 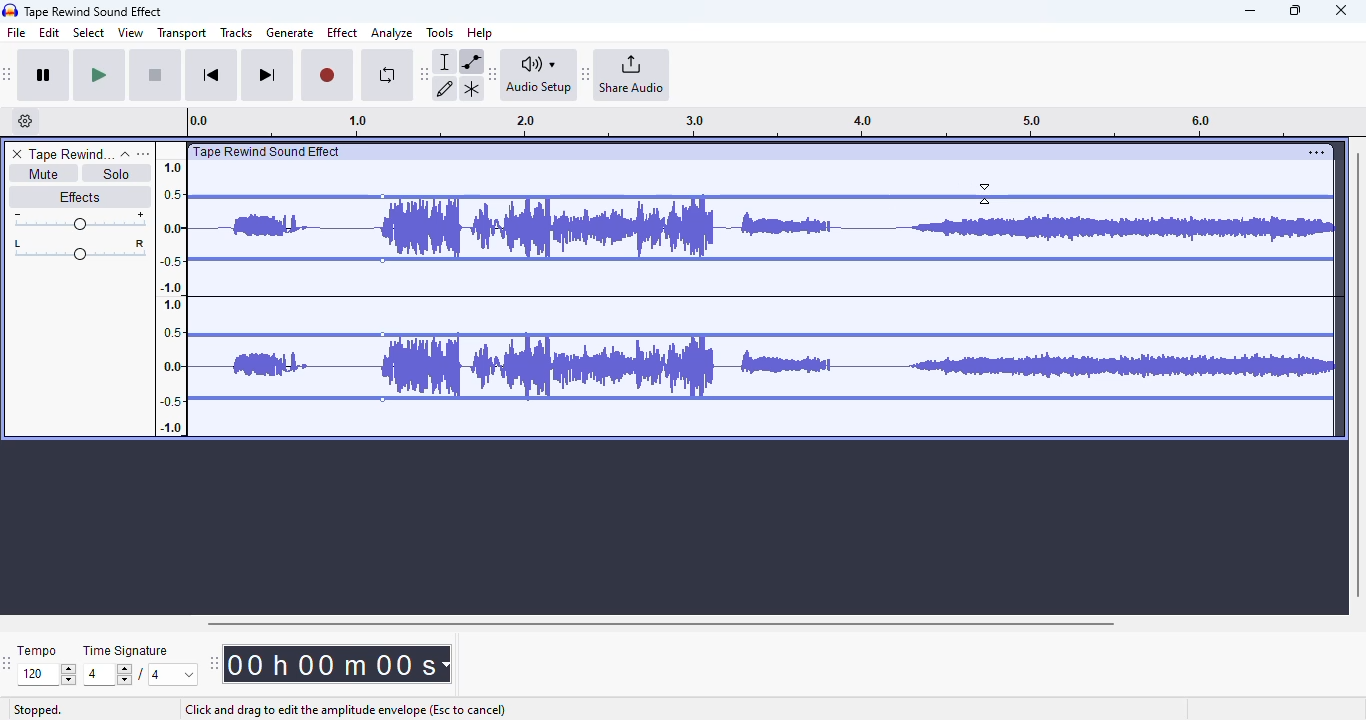 What do you see at coordinates (8, 74) in the screenshot?
I see `Move audacity transport toolbar` at bounding box center [8, 74].